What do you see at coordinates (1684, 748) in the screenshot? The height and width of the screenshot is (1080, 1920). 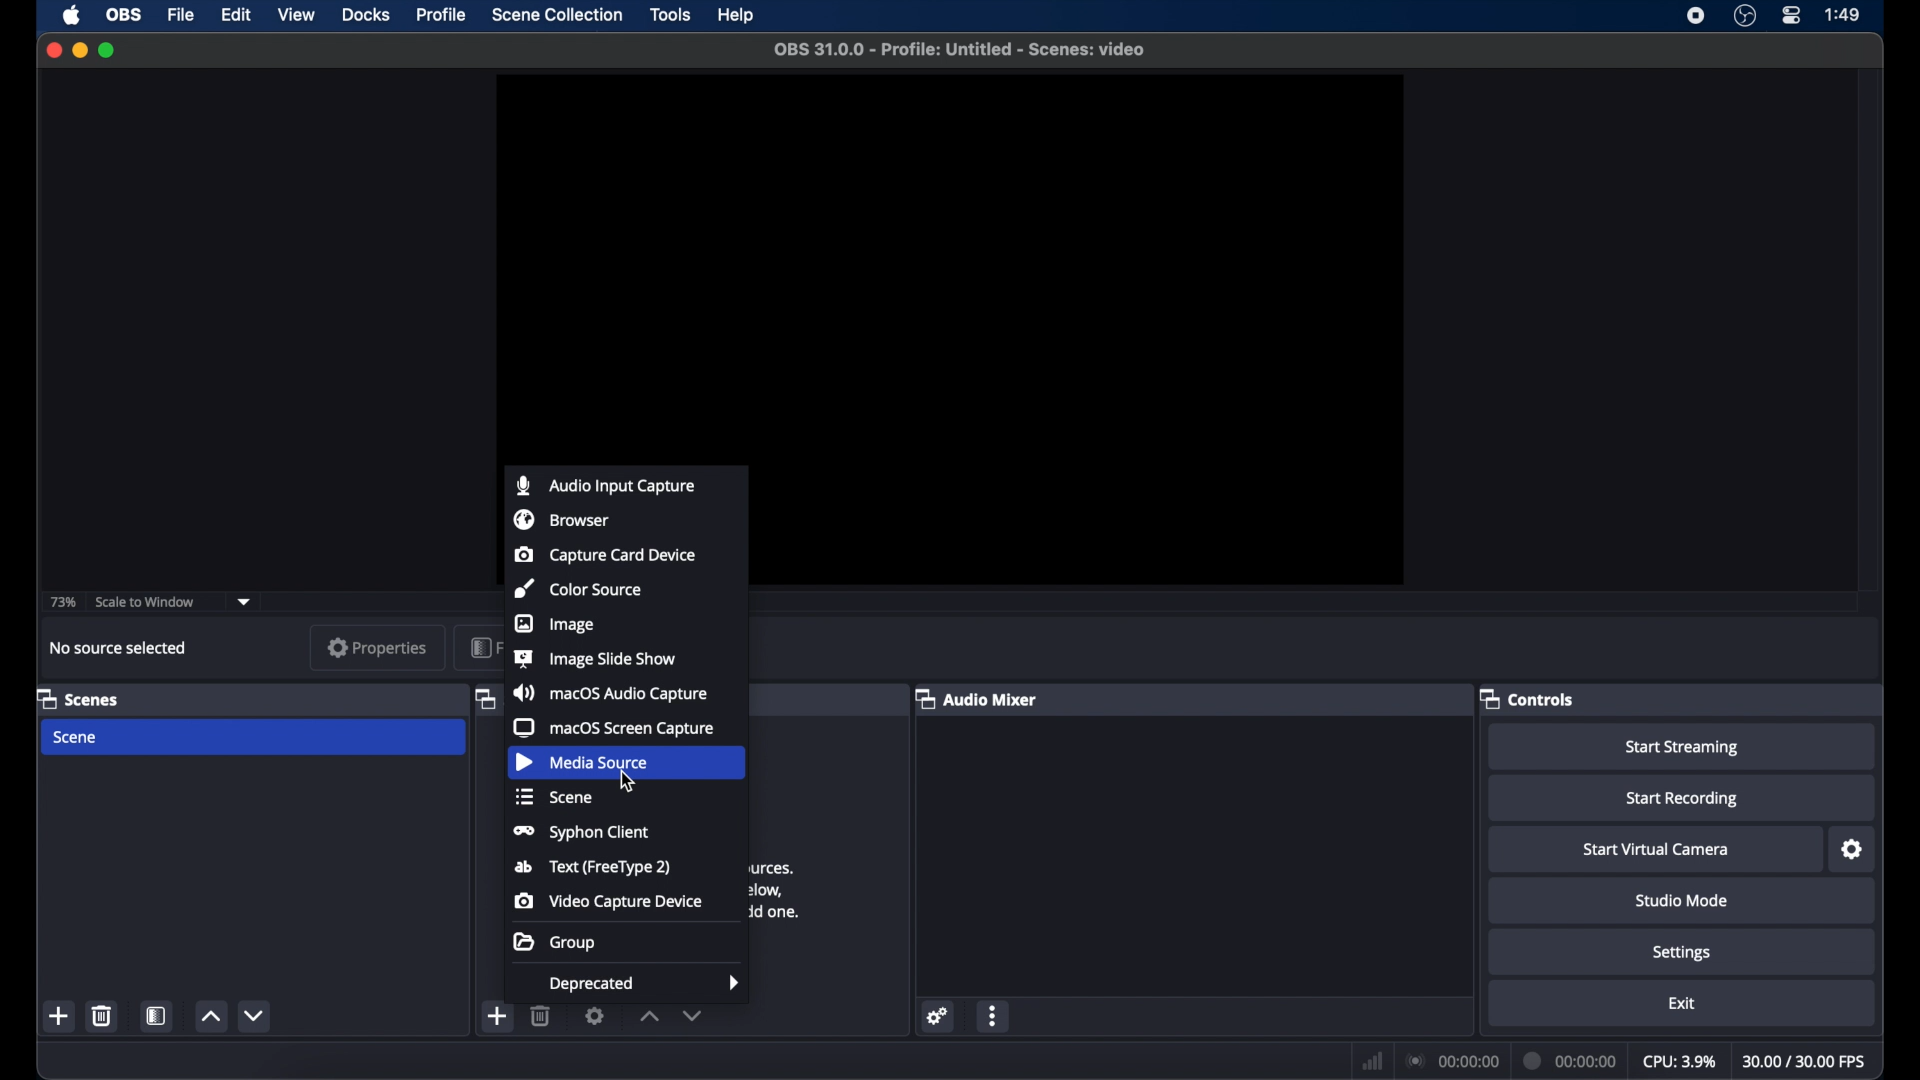 I see `start streaming` at bounding box center [1684, 748].